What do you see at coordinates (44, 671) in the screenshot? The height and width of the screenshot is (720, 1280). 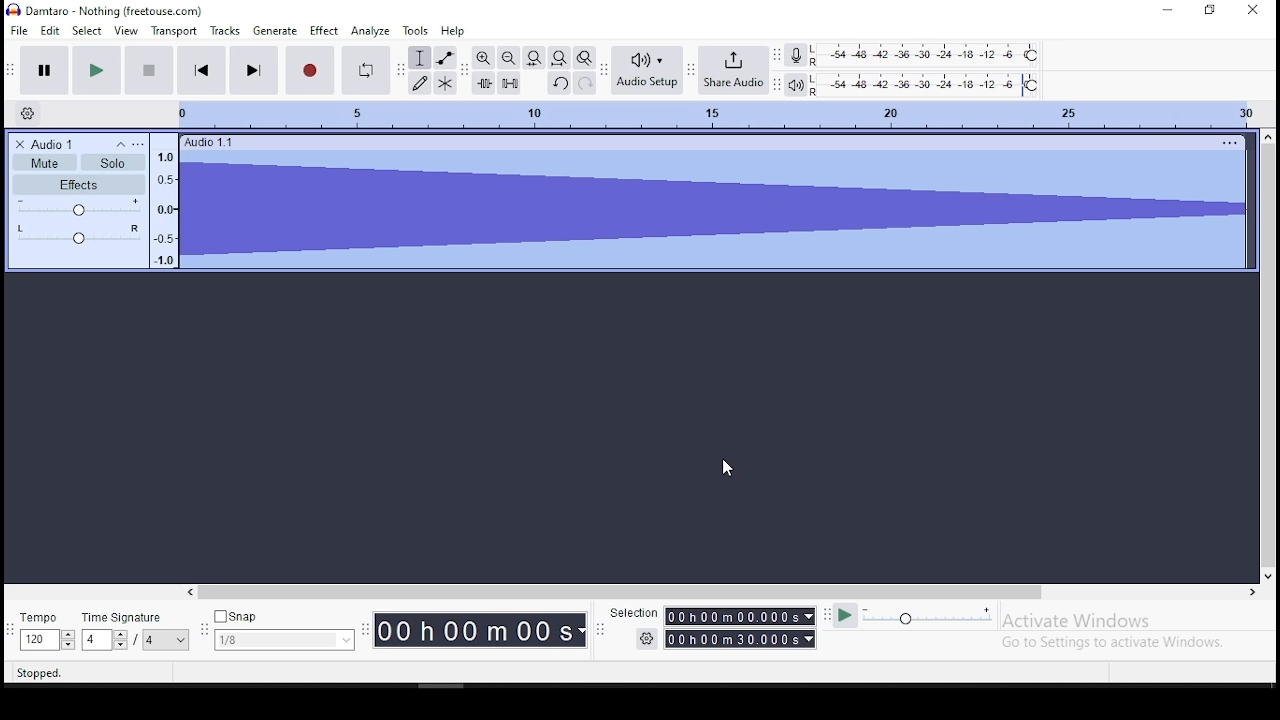 I see `stopped` at bounding box center [44, 671].